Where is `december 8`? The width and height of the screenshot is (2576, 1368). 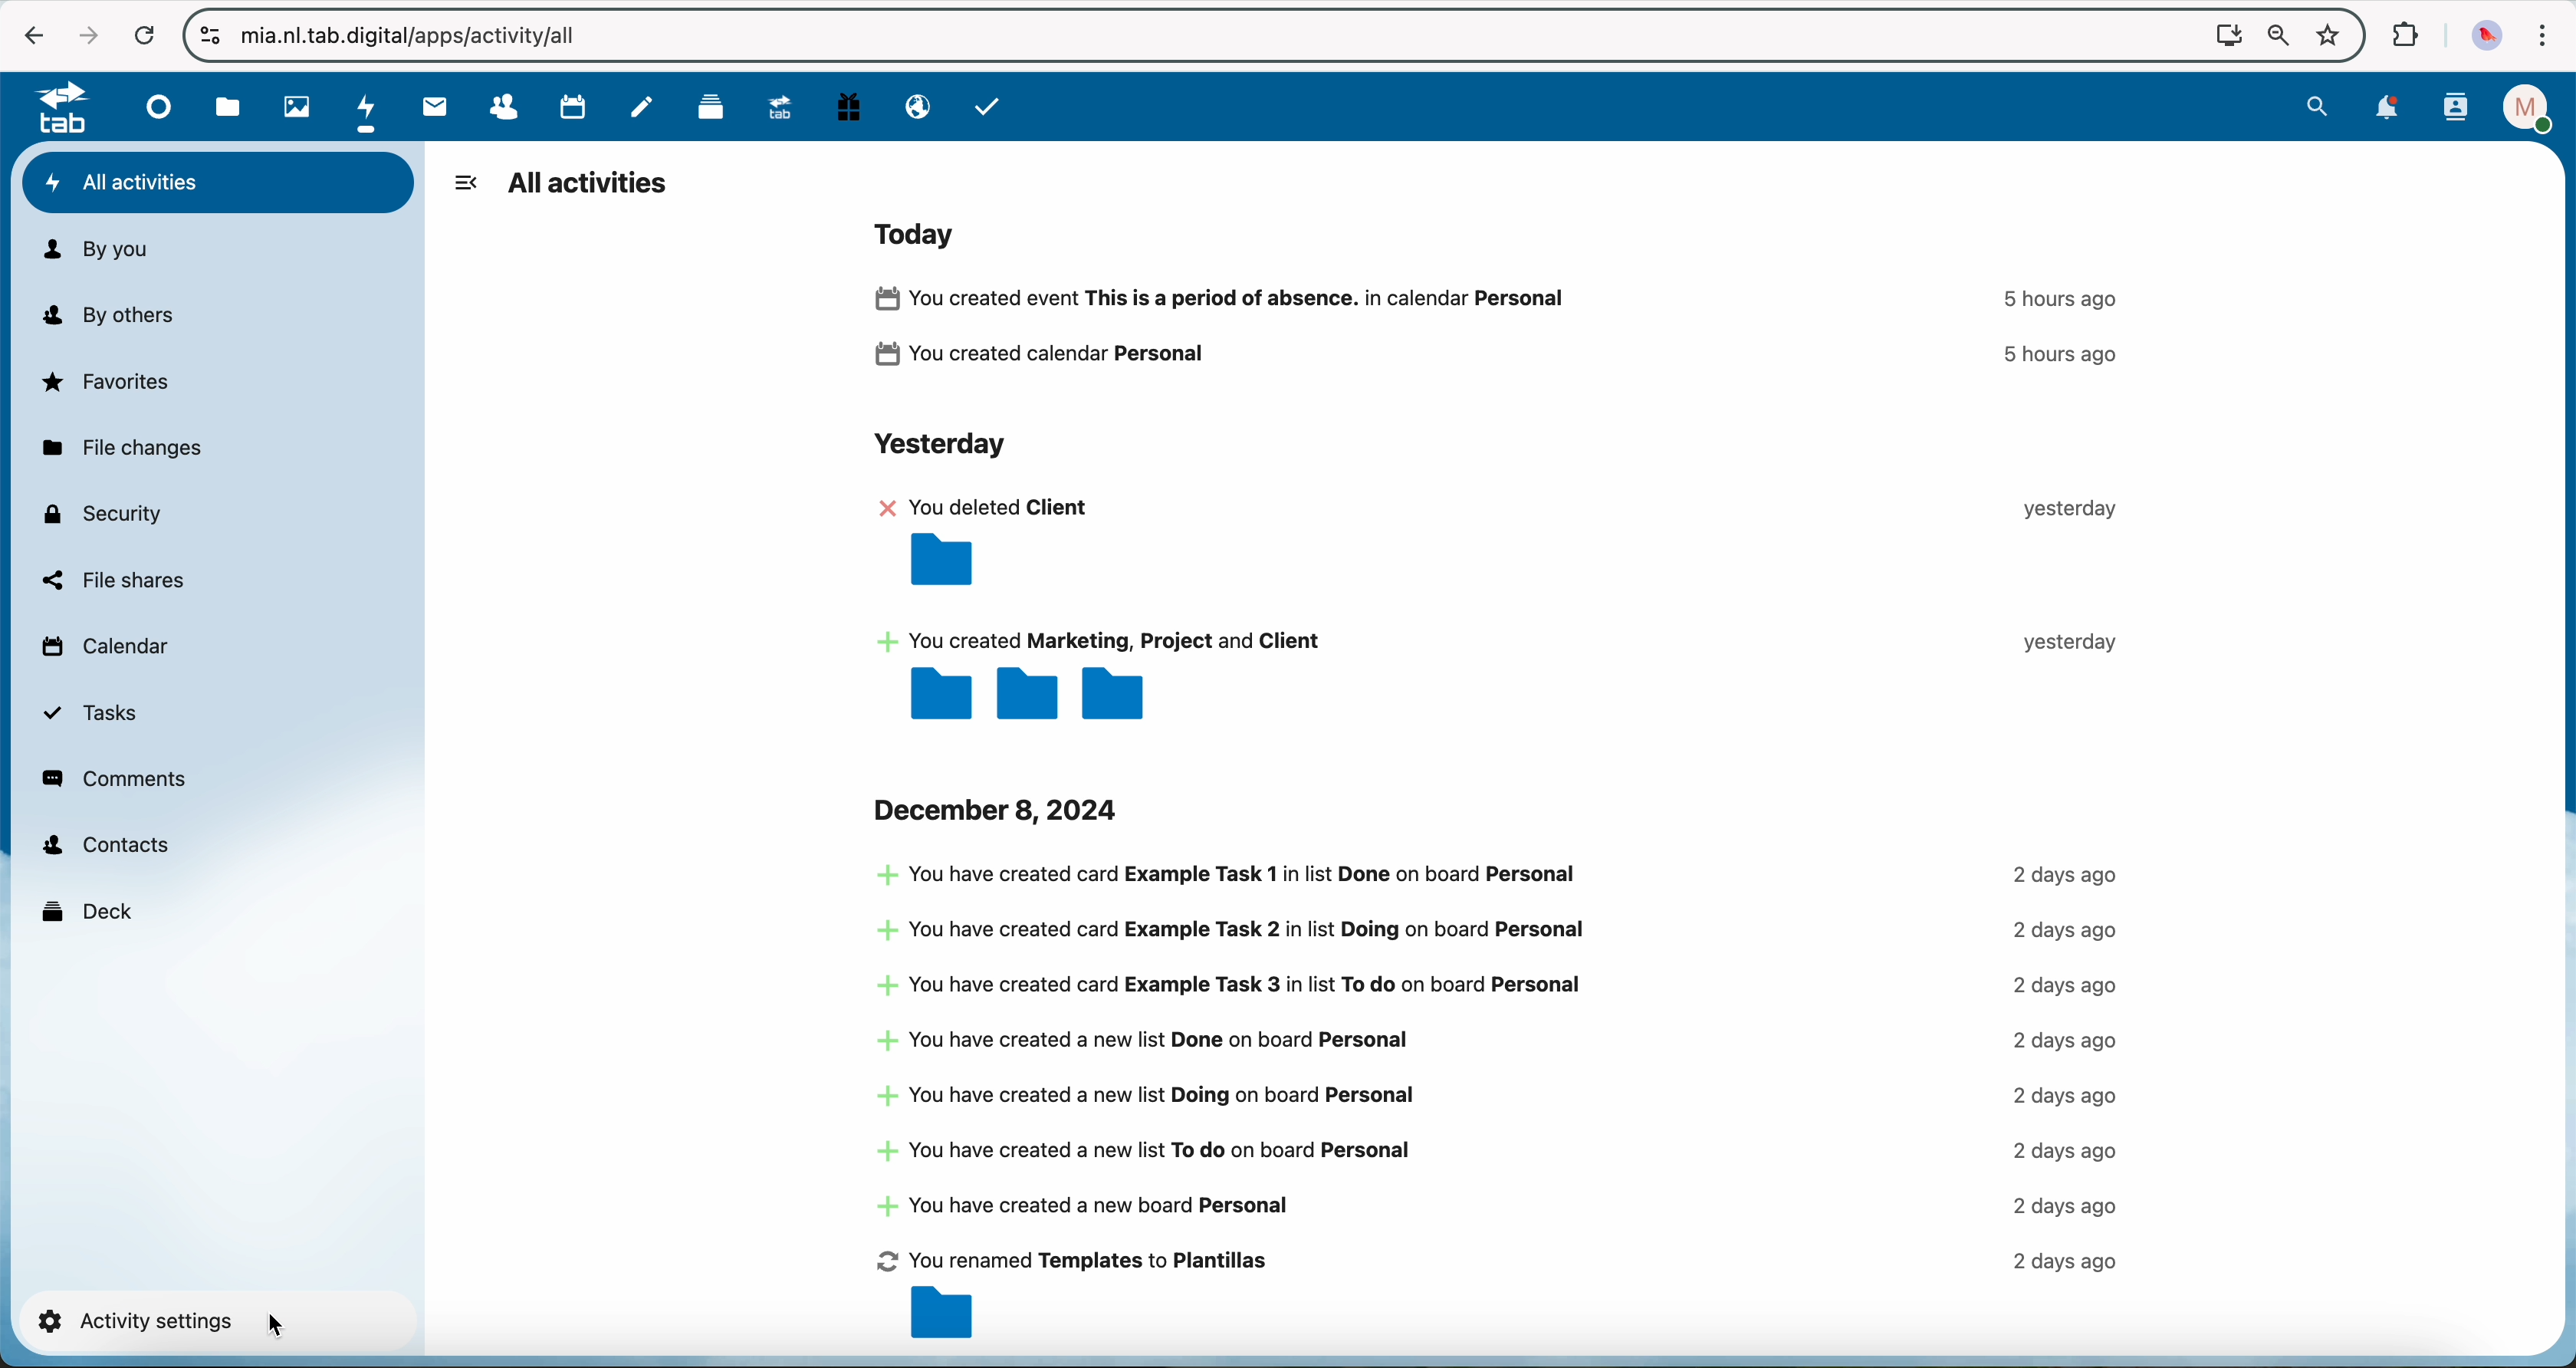
december 8 is located at coordinates (1001, 809).